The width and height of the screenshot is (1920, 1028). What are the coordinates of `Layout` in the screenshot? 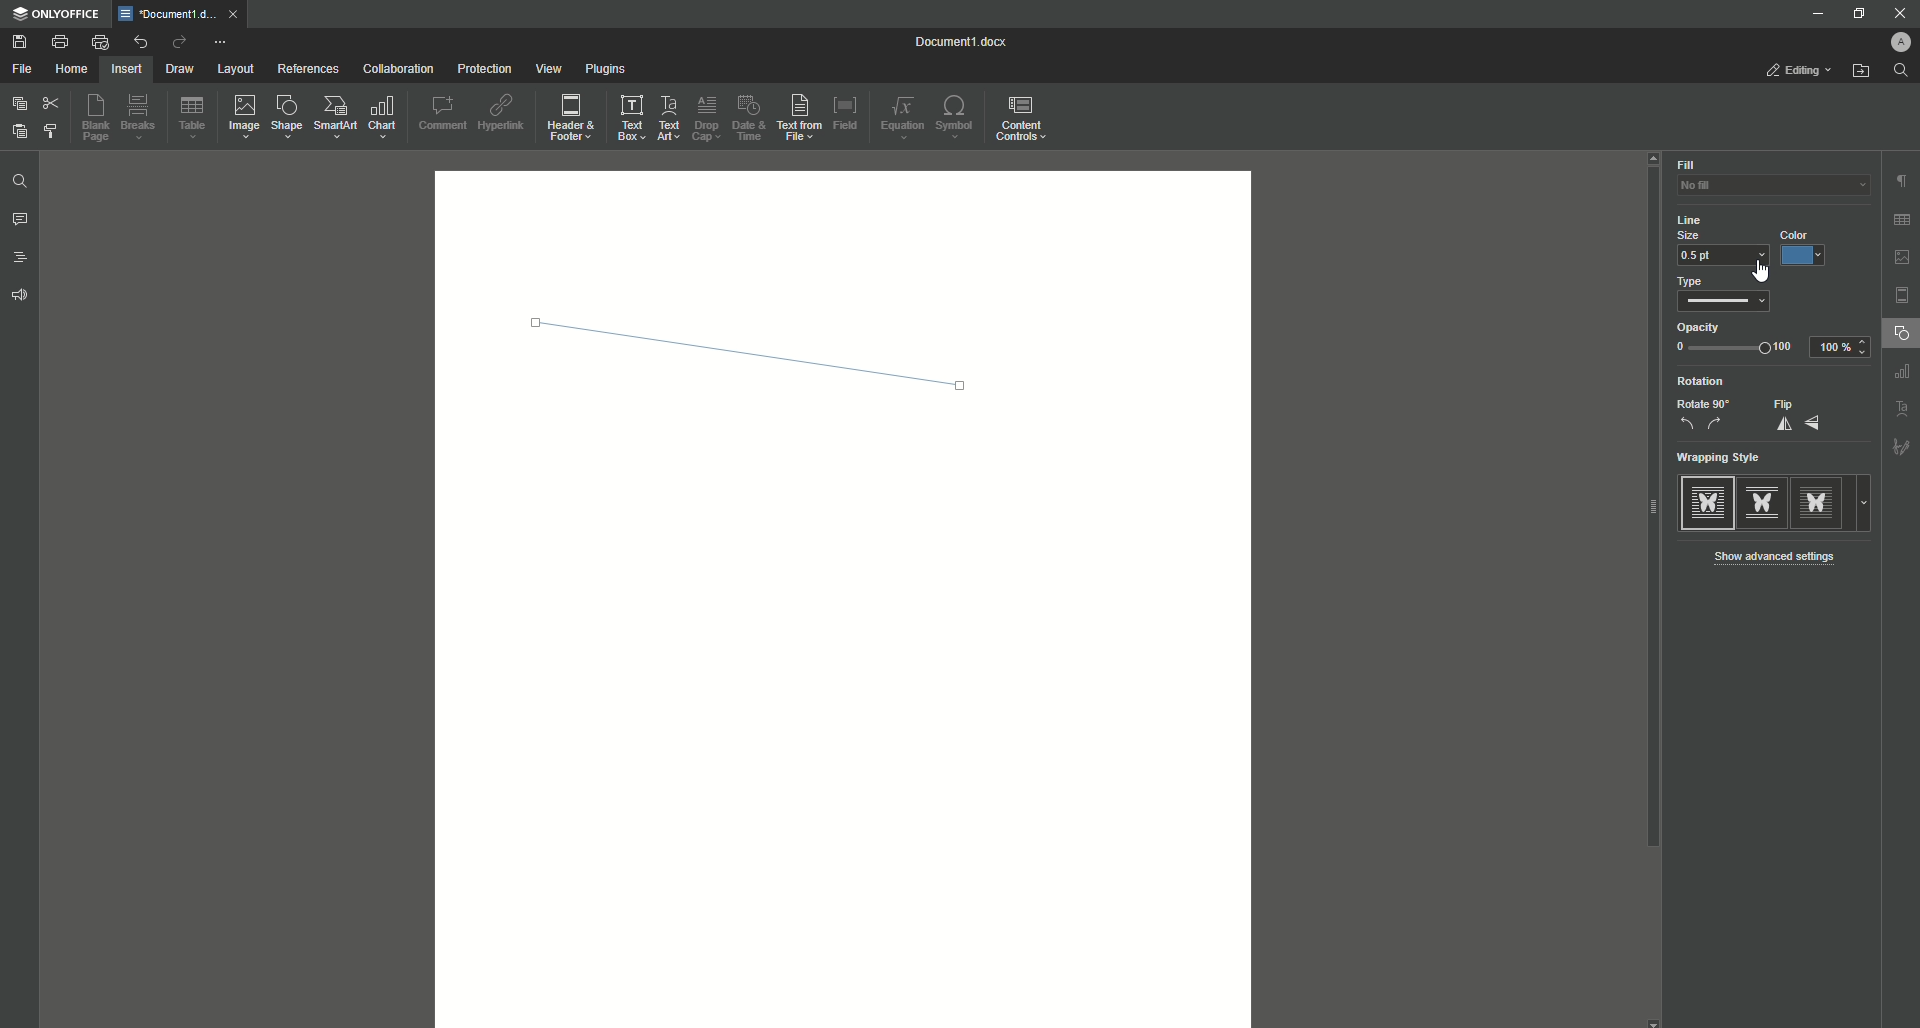 It's located at (234, 70).